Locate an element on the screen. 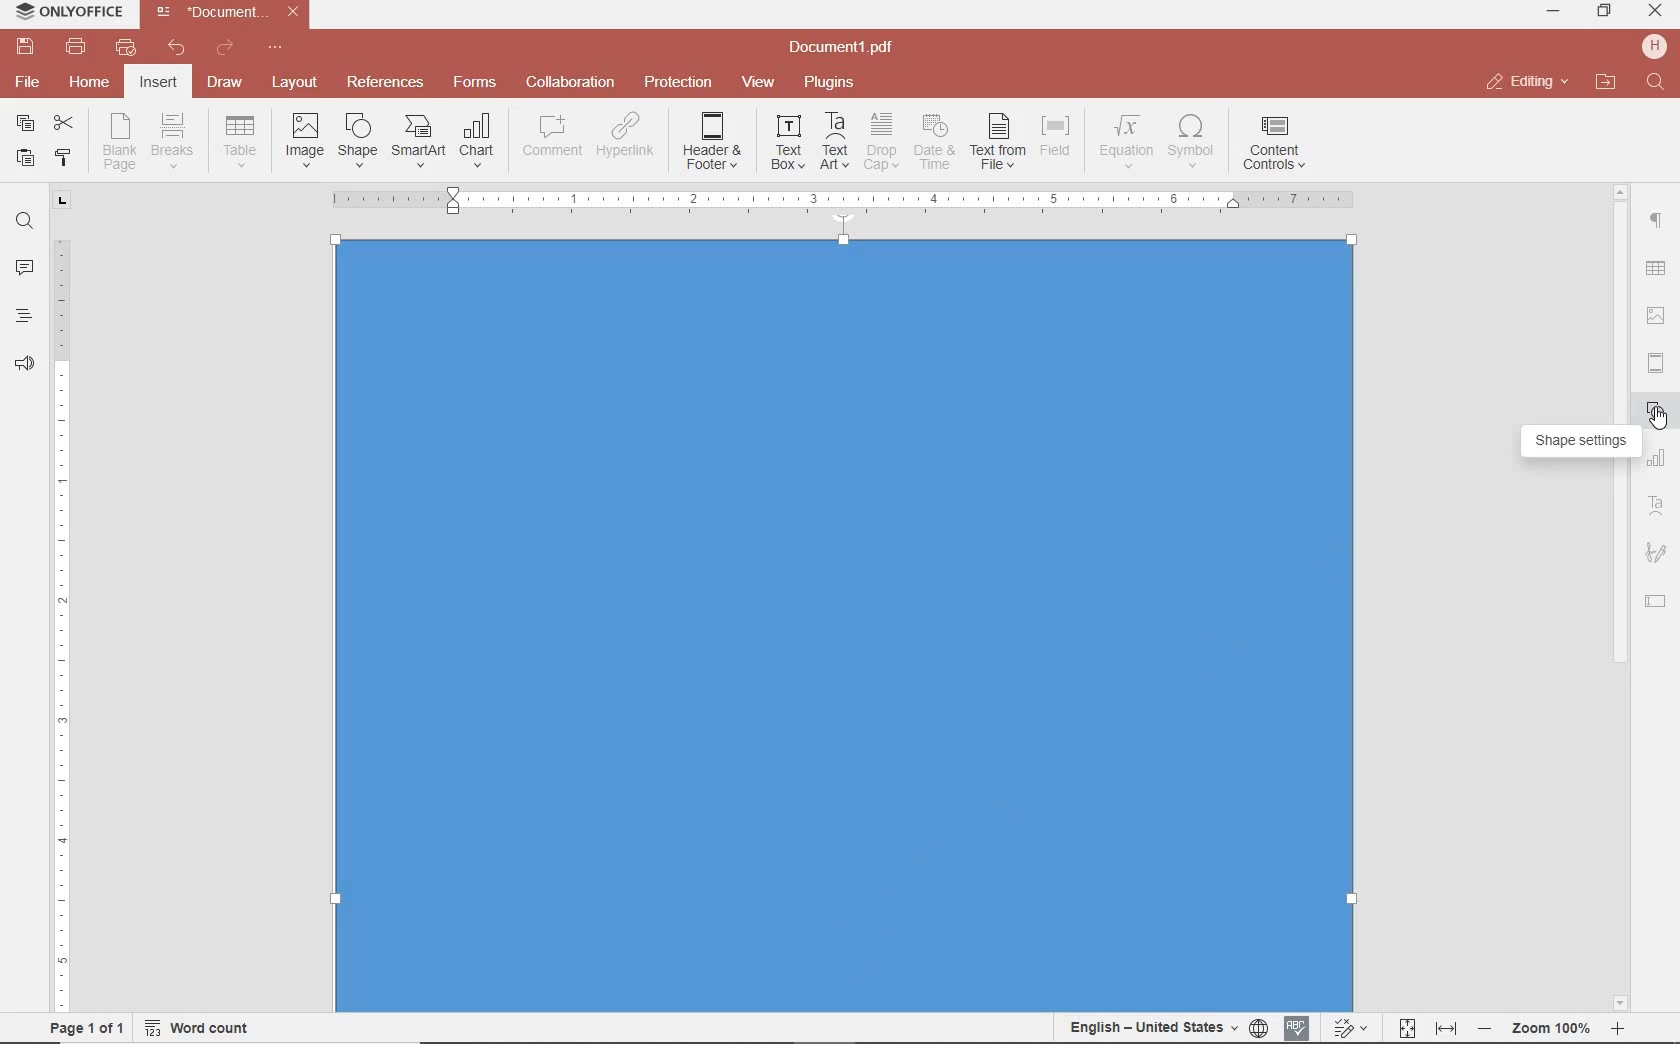 This screenshot has height=1044, width=1680. save is located at coordinates (23, 47).